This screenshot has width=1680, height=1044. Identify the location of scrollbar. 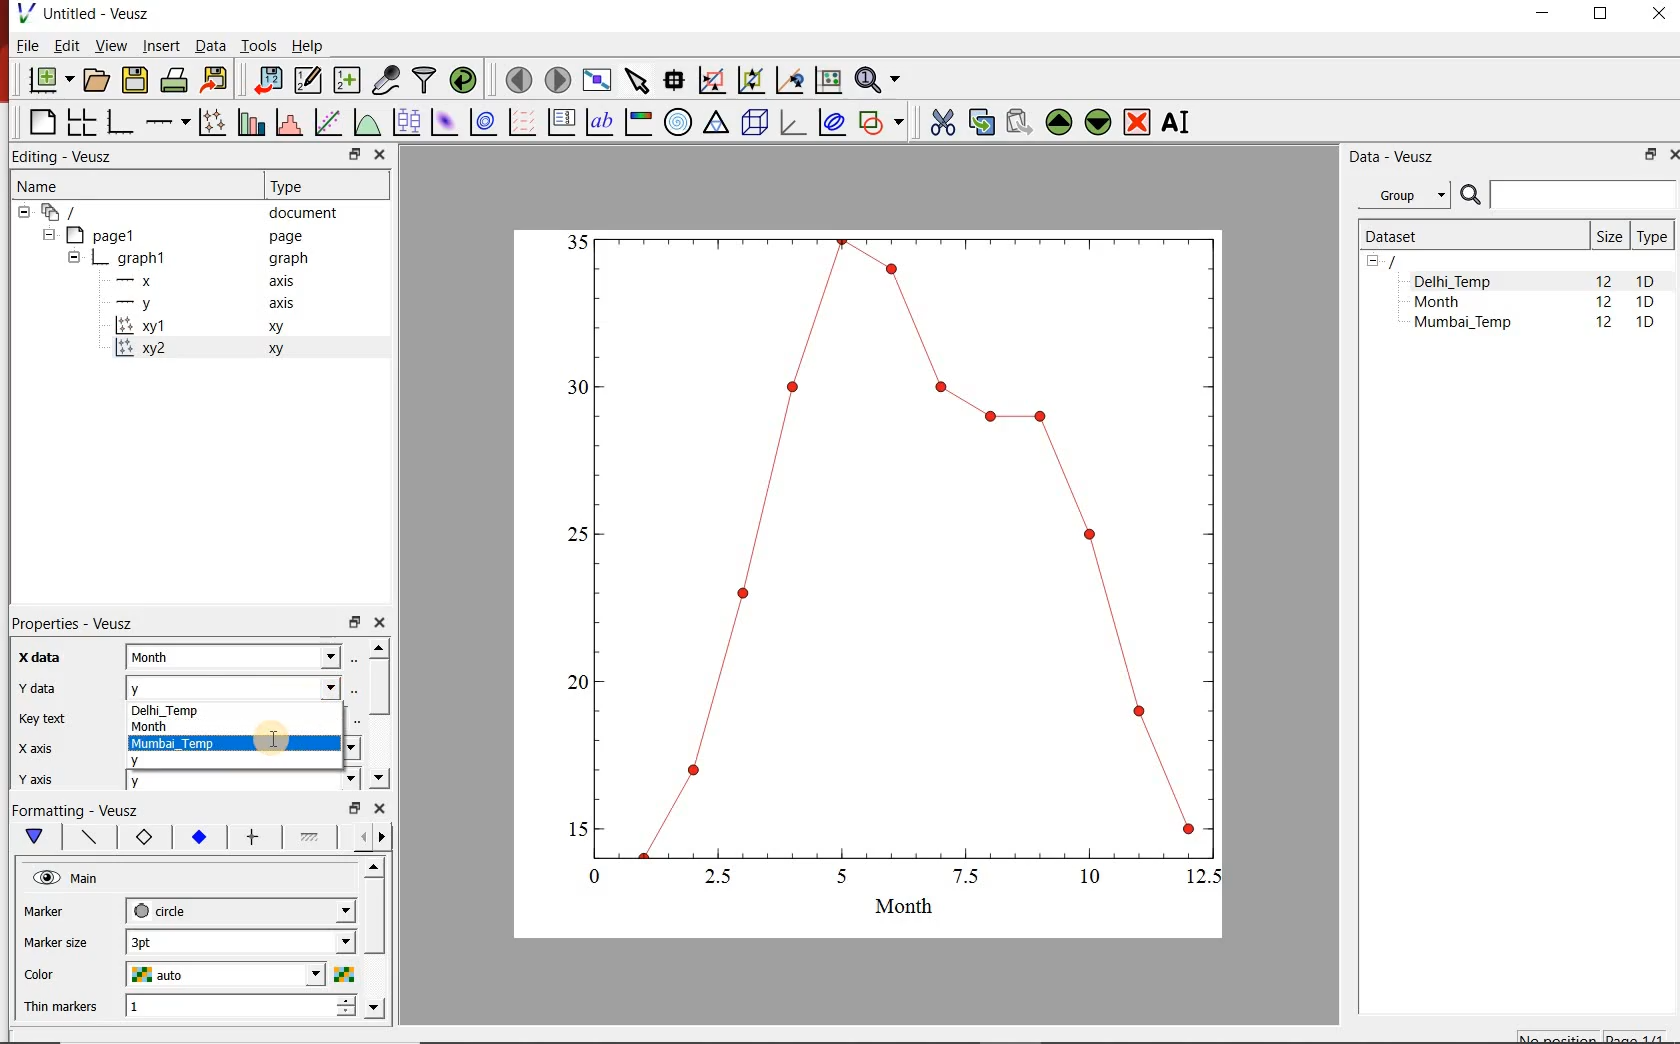
(376, 941).